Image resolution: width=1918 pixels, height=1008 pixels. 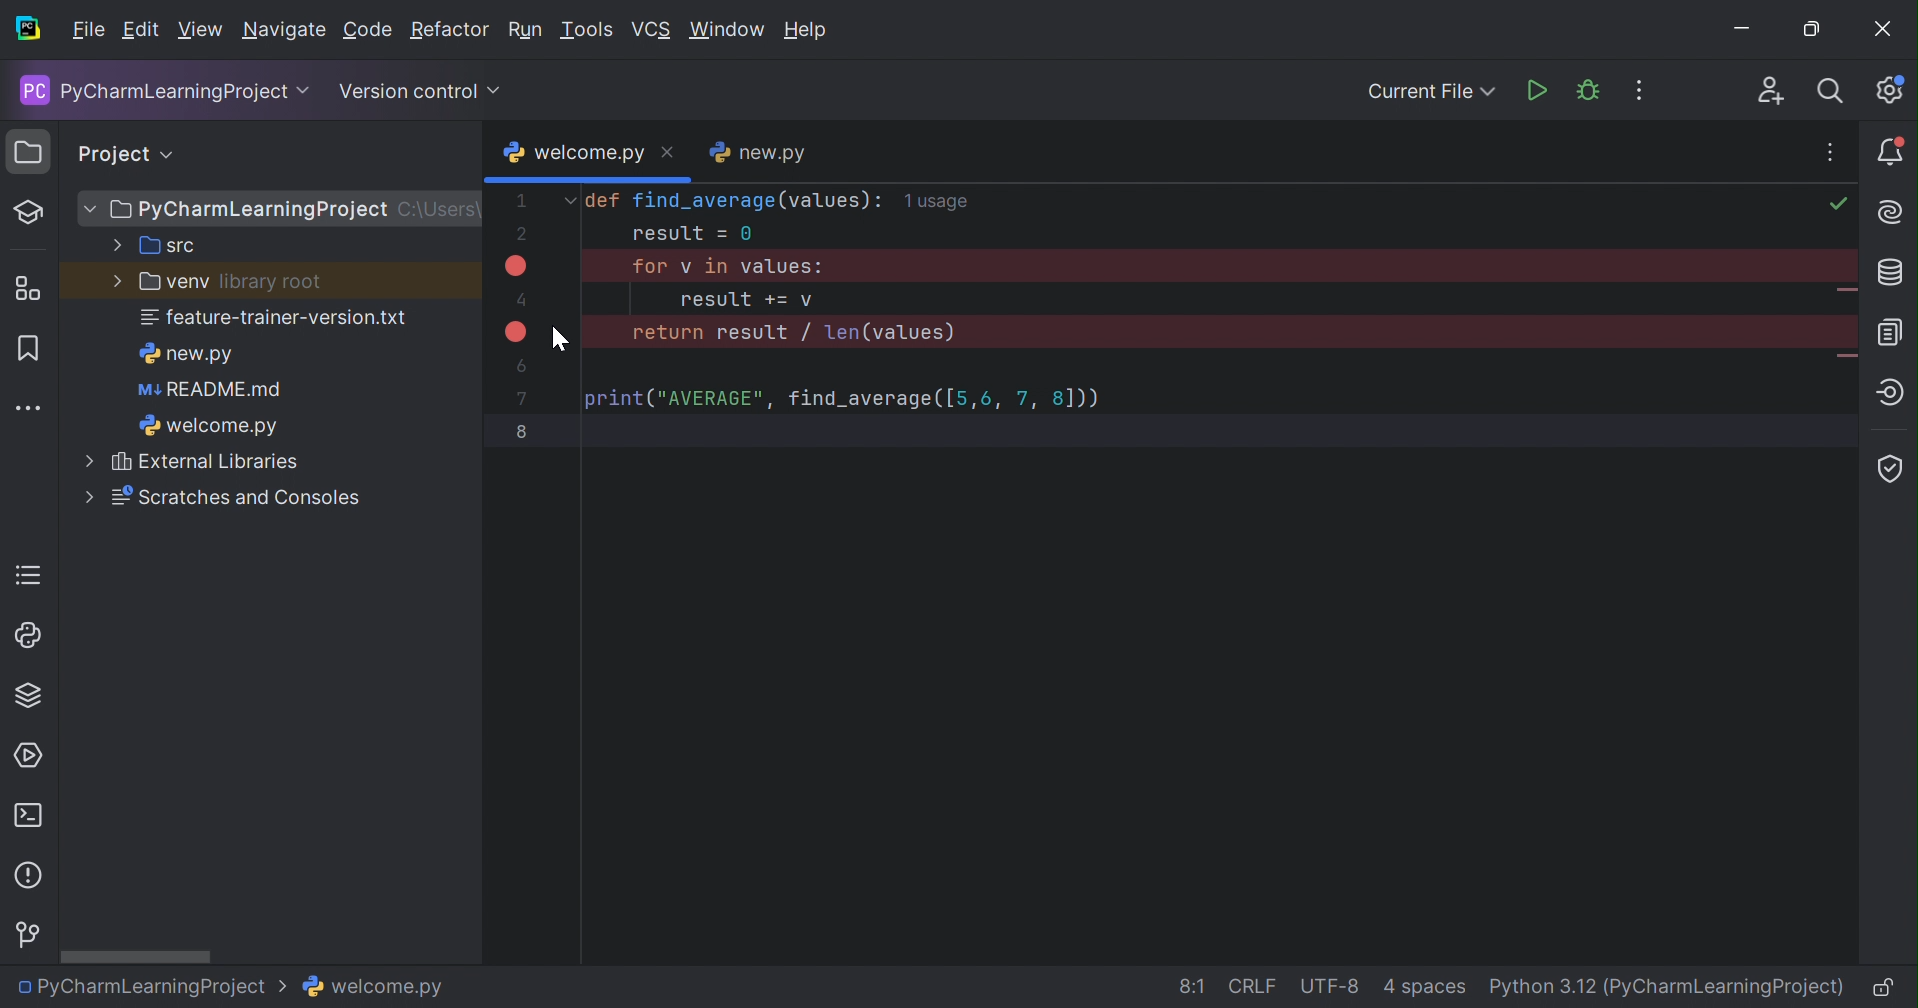 I want to click on More tool windows, so click(x=30, y=410).